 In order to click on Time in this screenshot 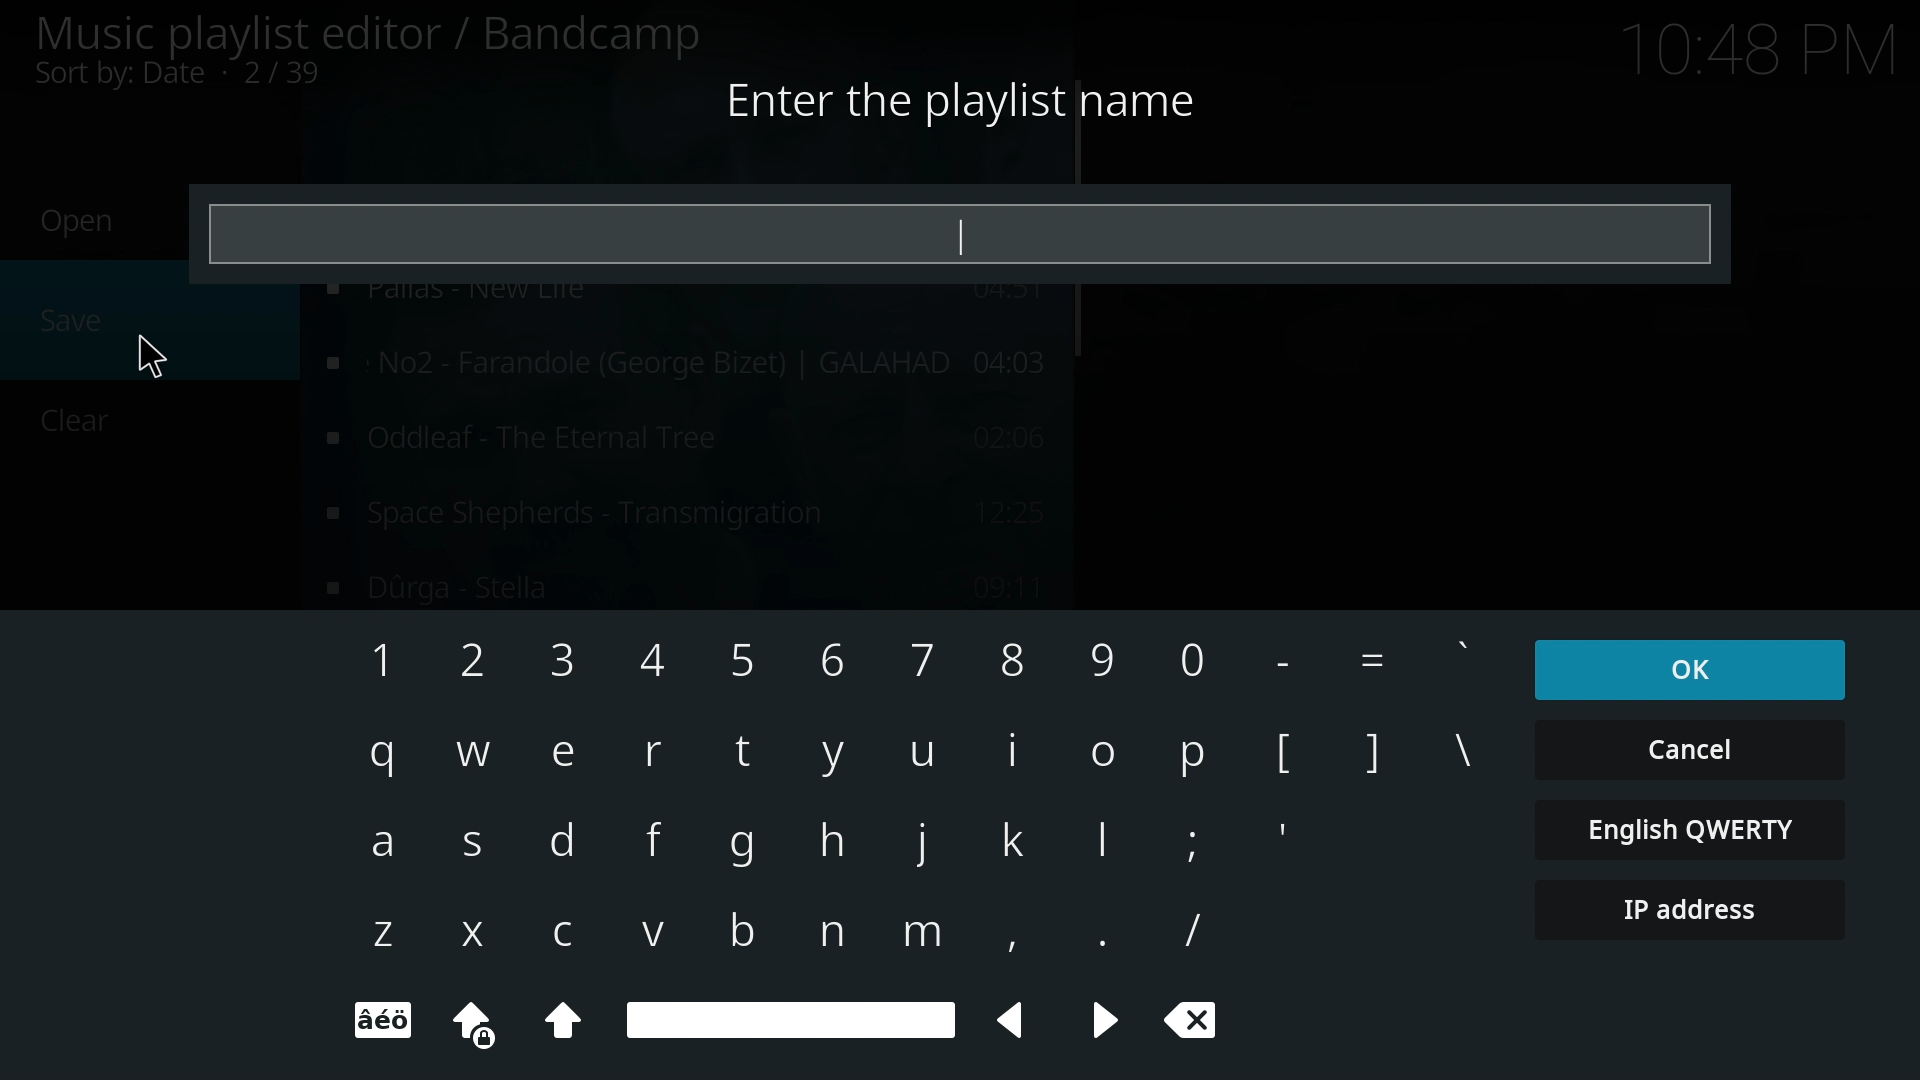, I will do `click(1759, 47)`.